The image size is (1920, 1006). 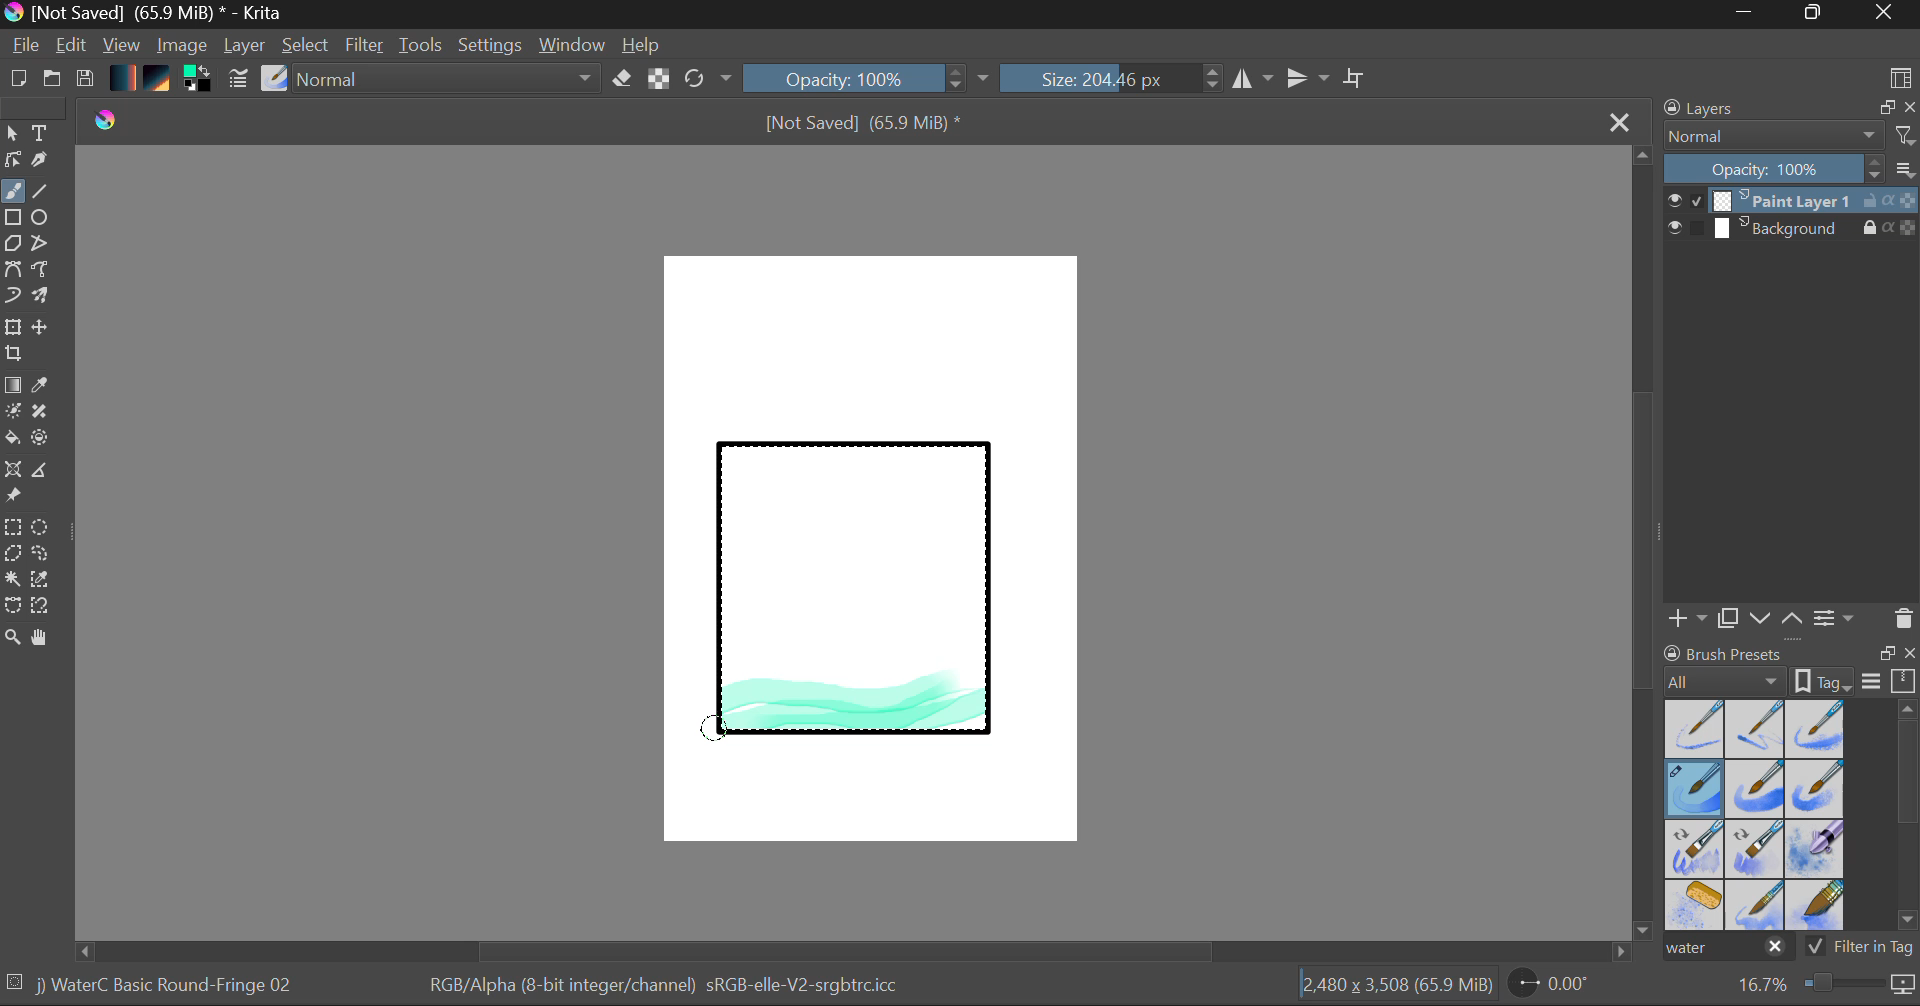 What do you see at coordinates (12, 554) in the screenshot?
I see `Polygon Selection Tool` at bounding box center [12, 554].